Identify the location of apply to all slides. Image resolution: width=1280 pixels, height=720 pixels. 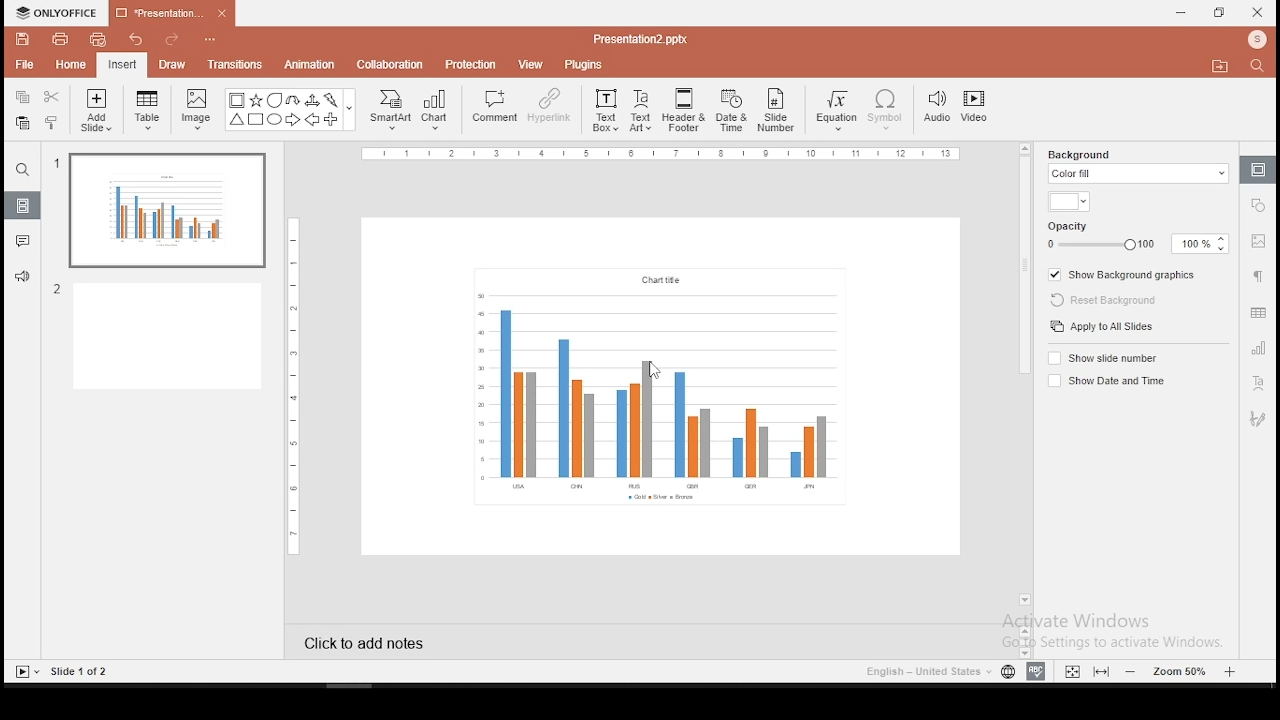
(1101, 327).